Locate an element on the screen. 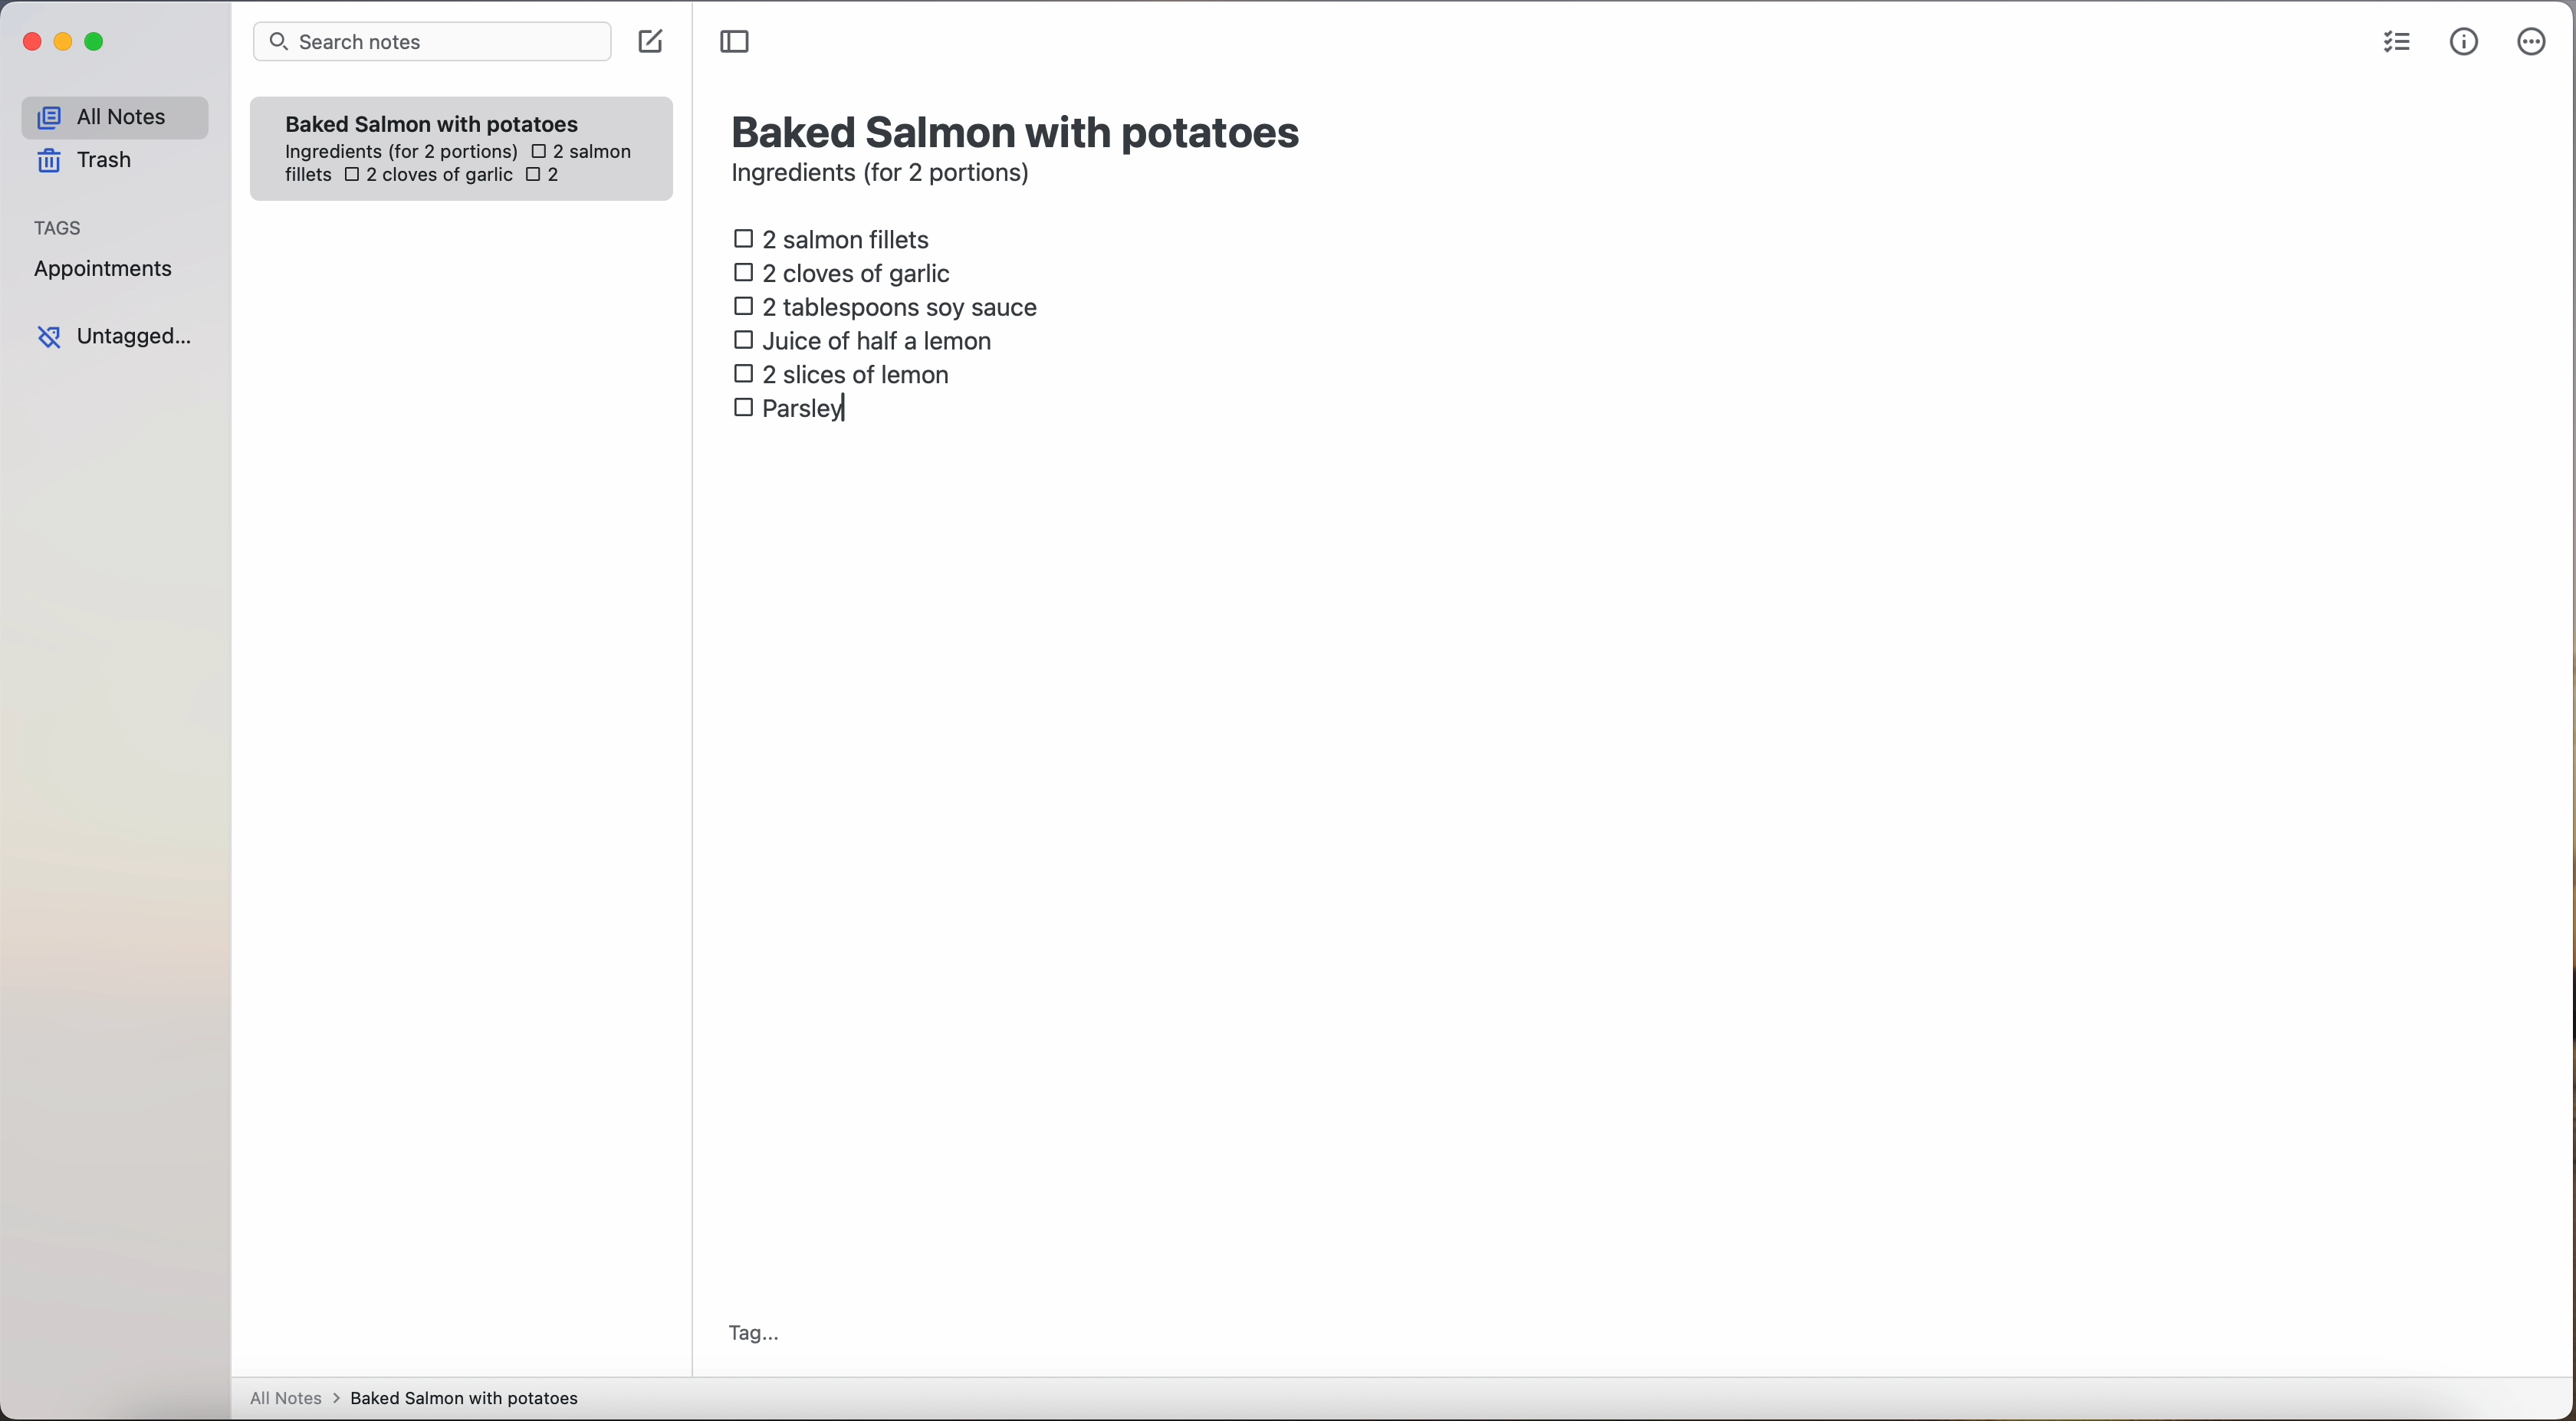 Image resolution: width=2576 pixels, height=1421 pixels. minimize Simplenote is located at coordinates (63, 44).